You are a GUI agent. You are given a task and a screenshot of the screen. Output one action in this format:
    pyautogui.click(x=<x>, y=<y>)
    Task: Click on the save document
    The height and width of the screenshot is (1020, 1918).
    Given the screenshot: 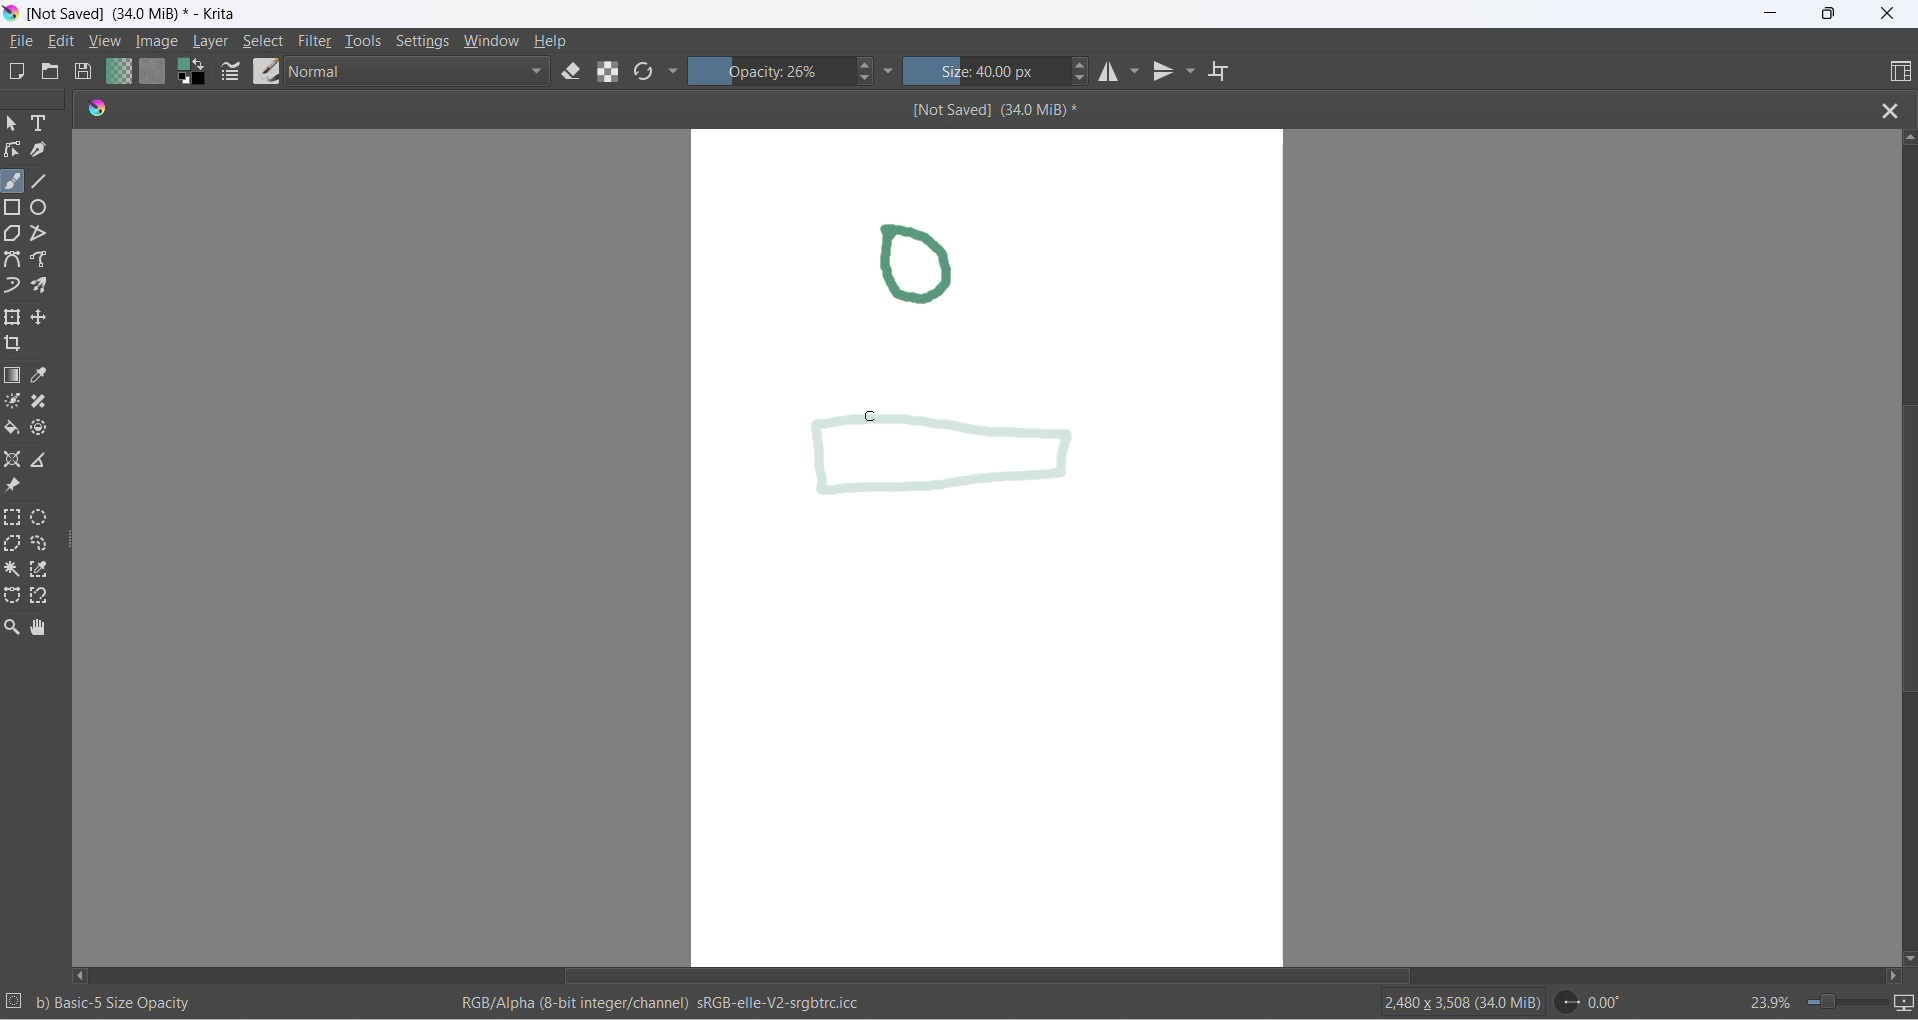 What is the action you would take?
    pyautogui.click(x=86, y=71)
    